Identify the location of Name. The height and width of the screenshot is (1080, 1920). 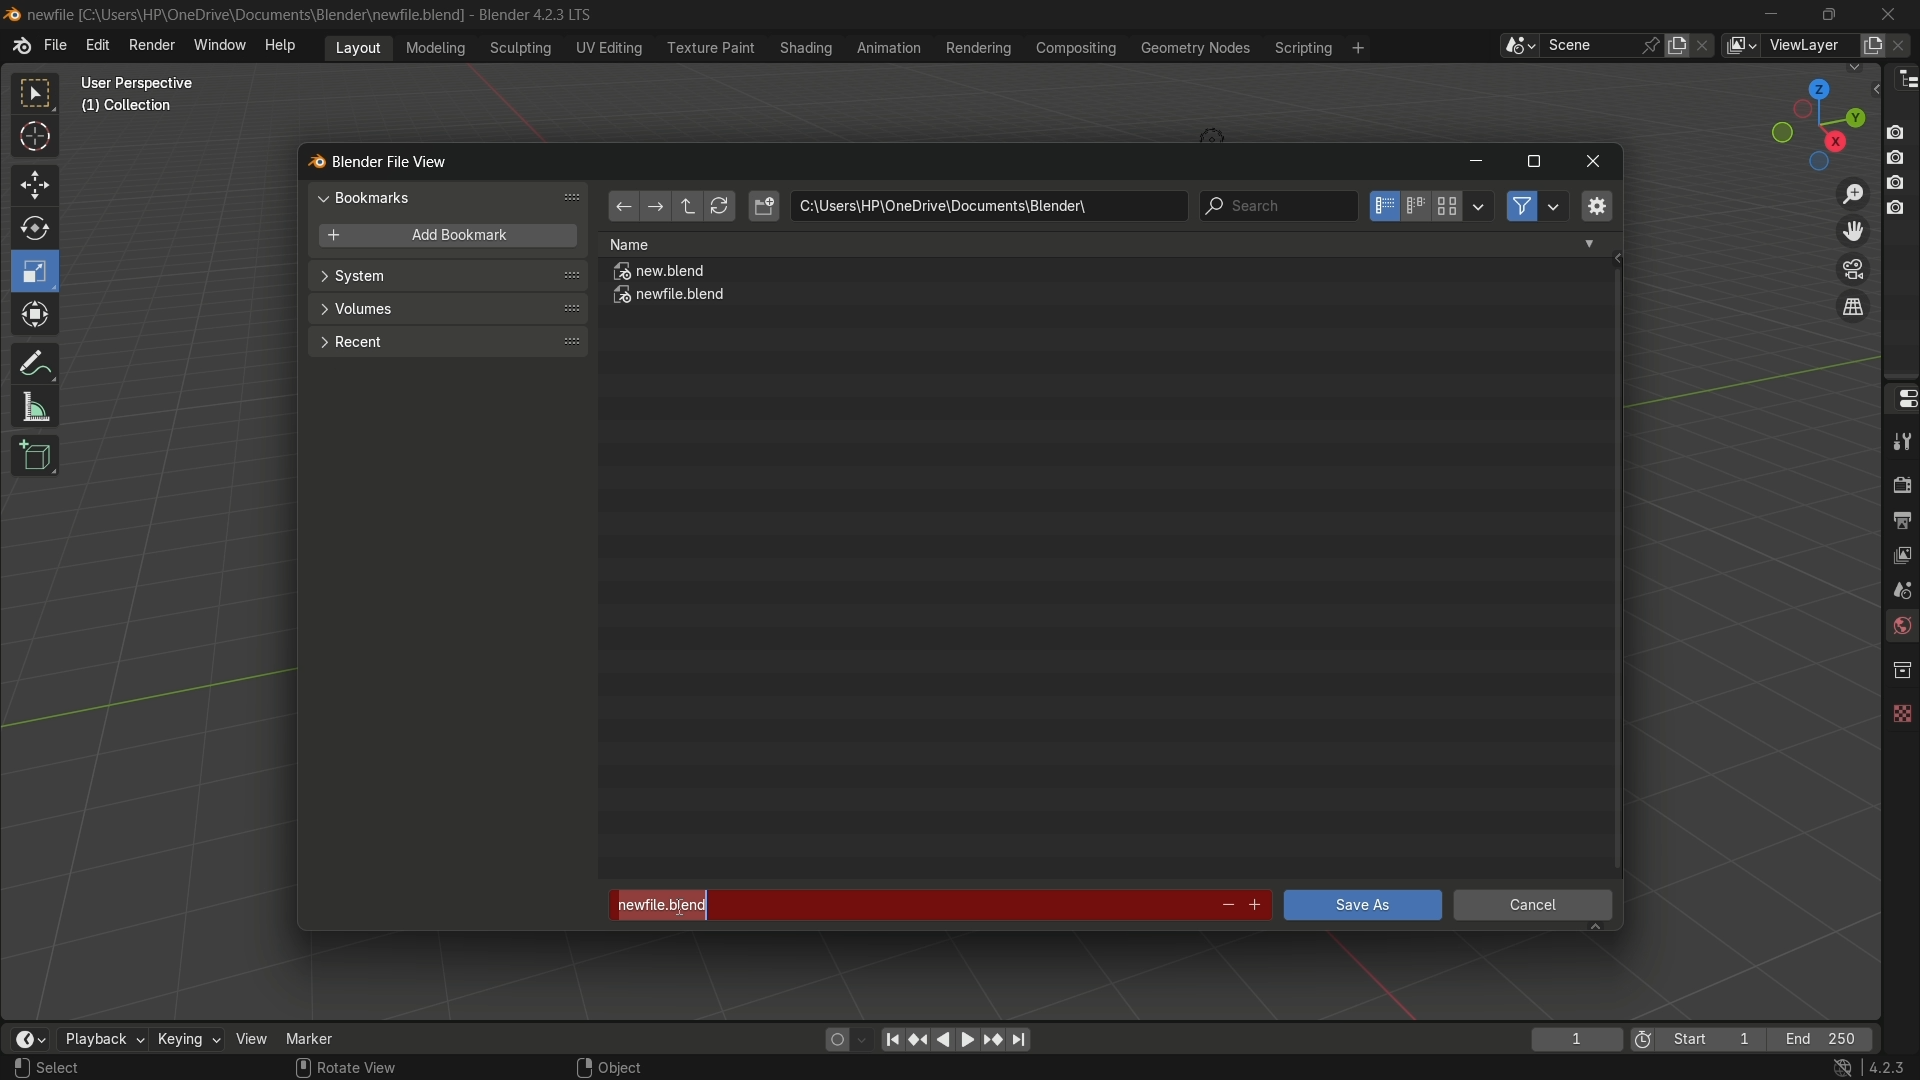
(1102, 244).